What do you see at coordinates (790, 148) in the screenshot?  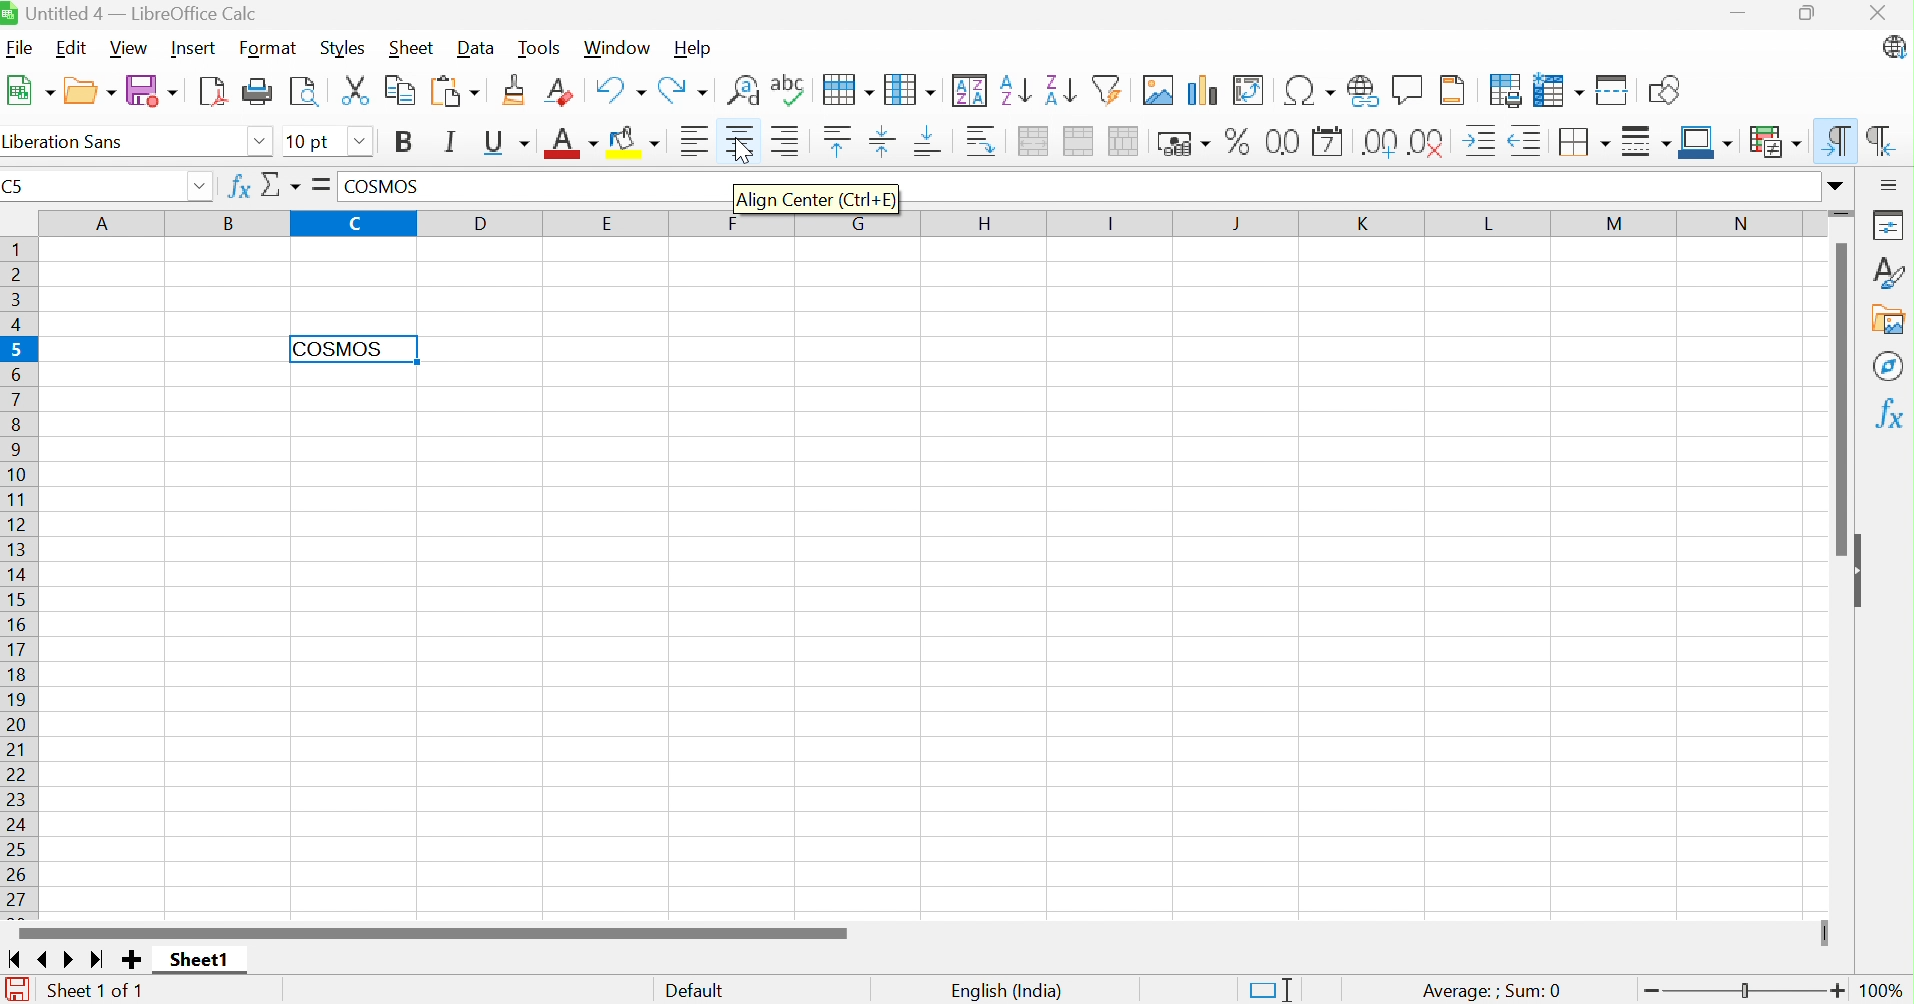 I see `Align Right` at bounding box center [790, 148].